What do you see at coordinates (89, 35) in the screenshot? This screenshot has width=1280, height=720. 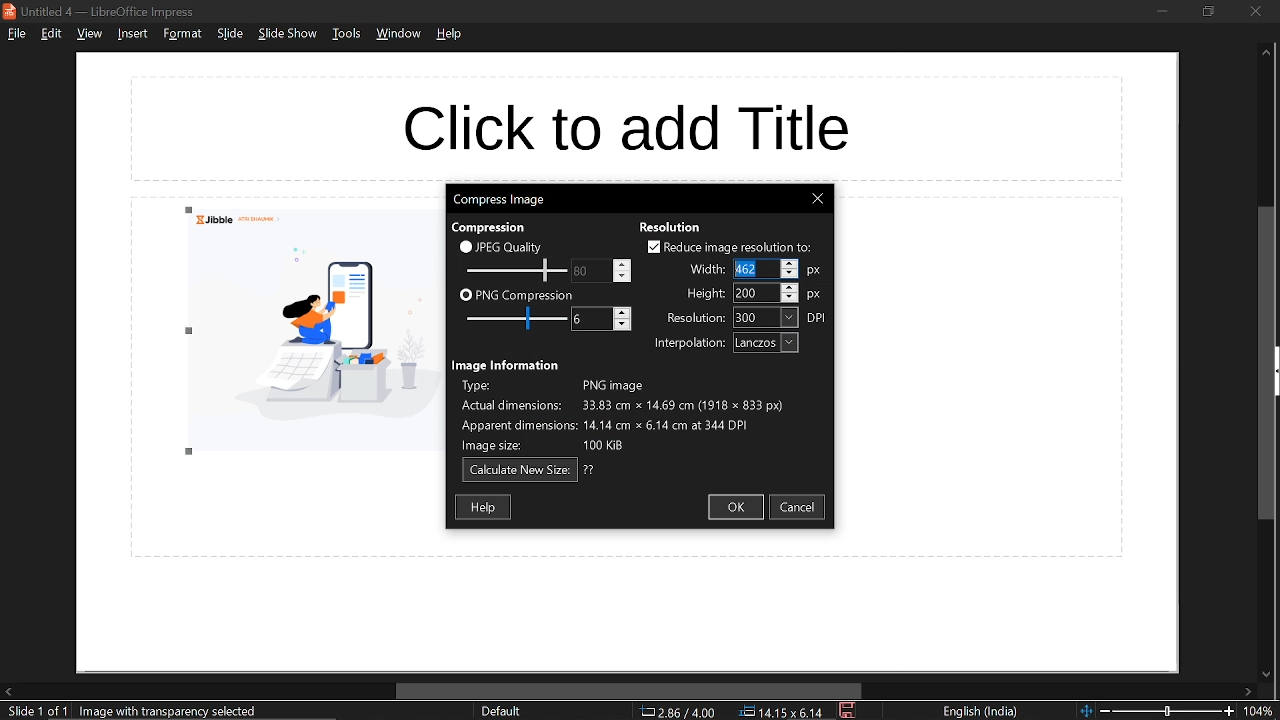 I see `view` at bounding box center [89, 35].